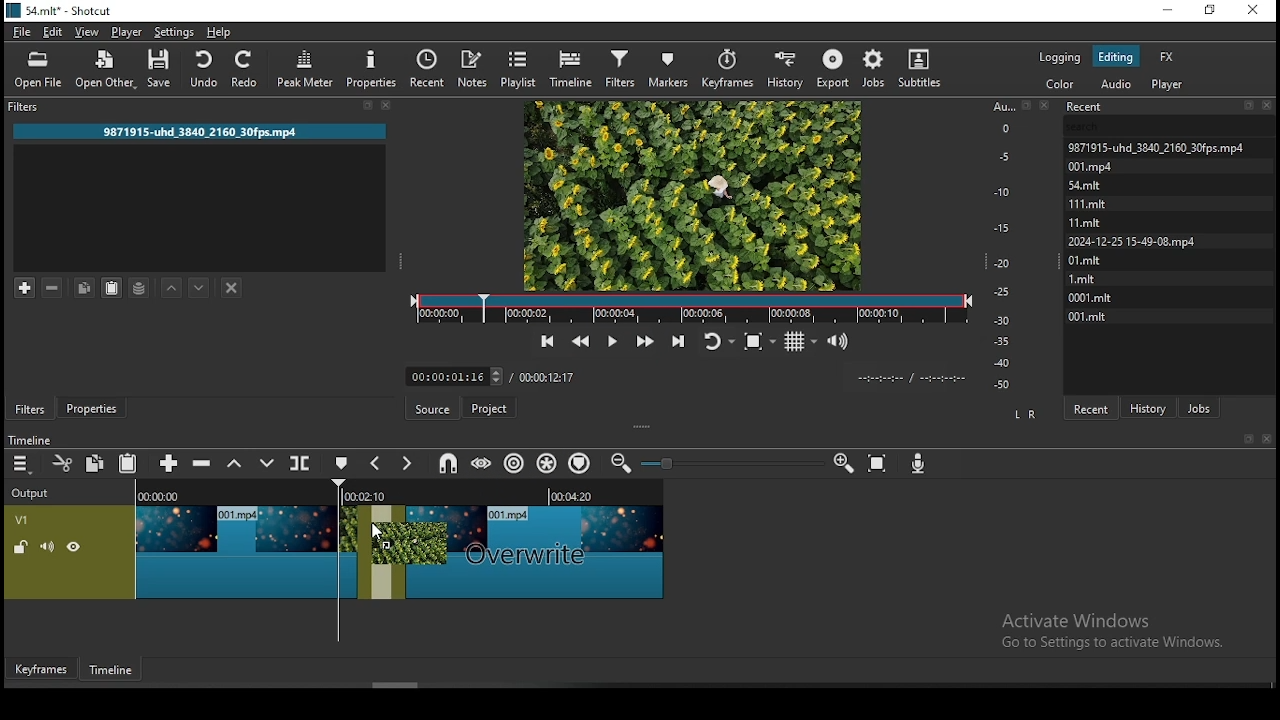  I want to click on timeline, so click(113, 673).